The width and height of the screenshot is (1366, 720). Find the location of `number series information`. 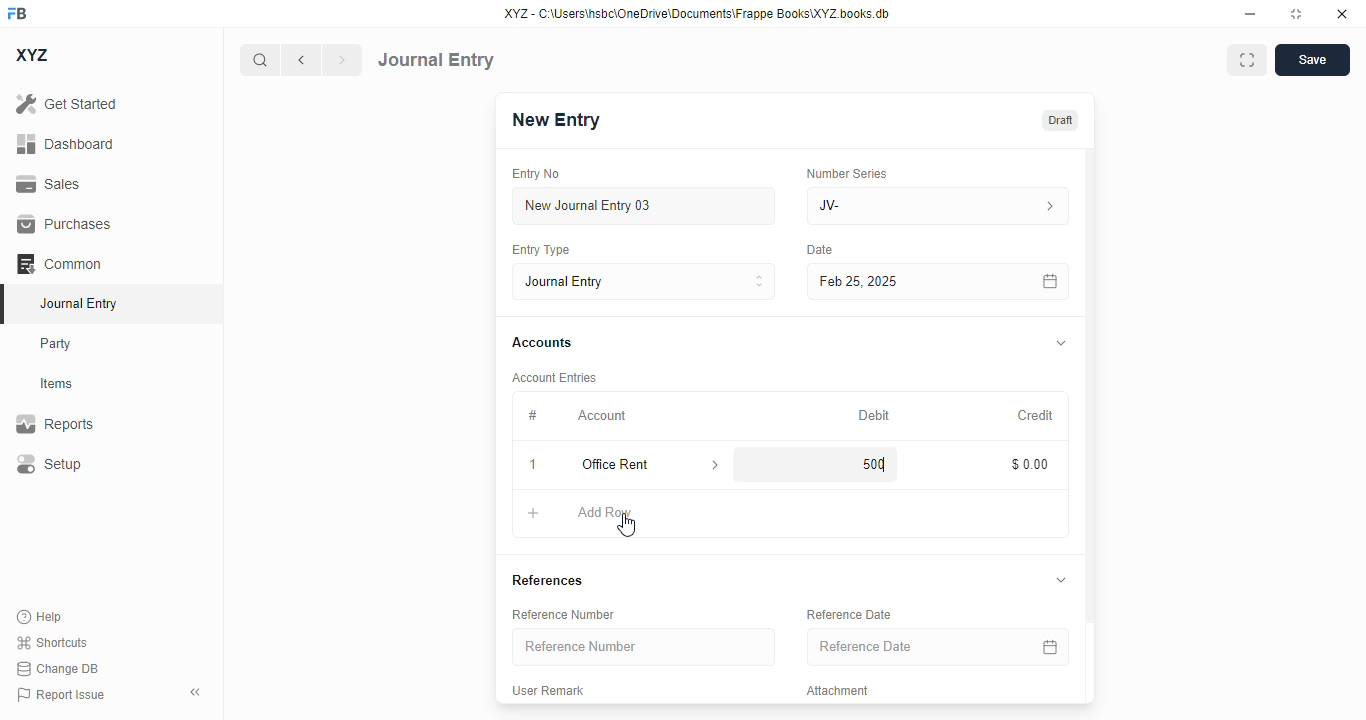

number series information is located at coordinates (1048, 207).